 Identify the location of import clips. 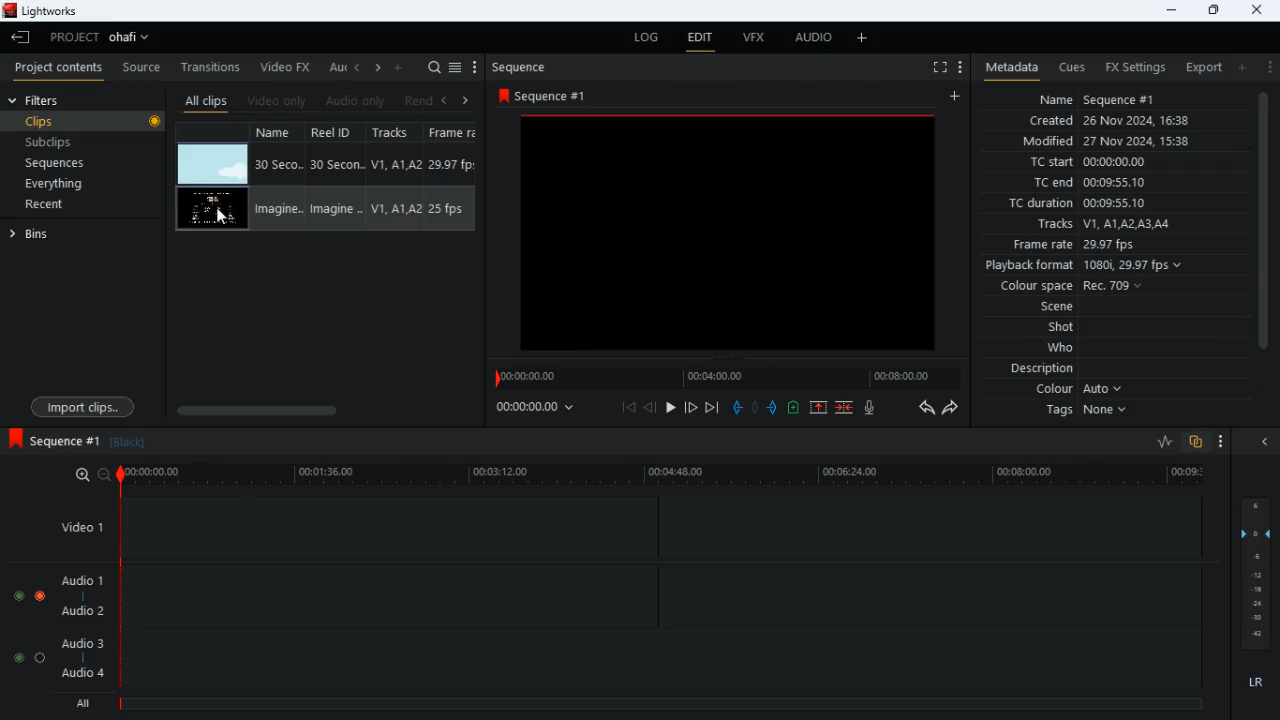
(86, 405).